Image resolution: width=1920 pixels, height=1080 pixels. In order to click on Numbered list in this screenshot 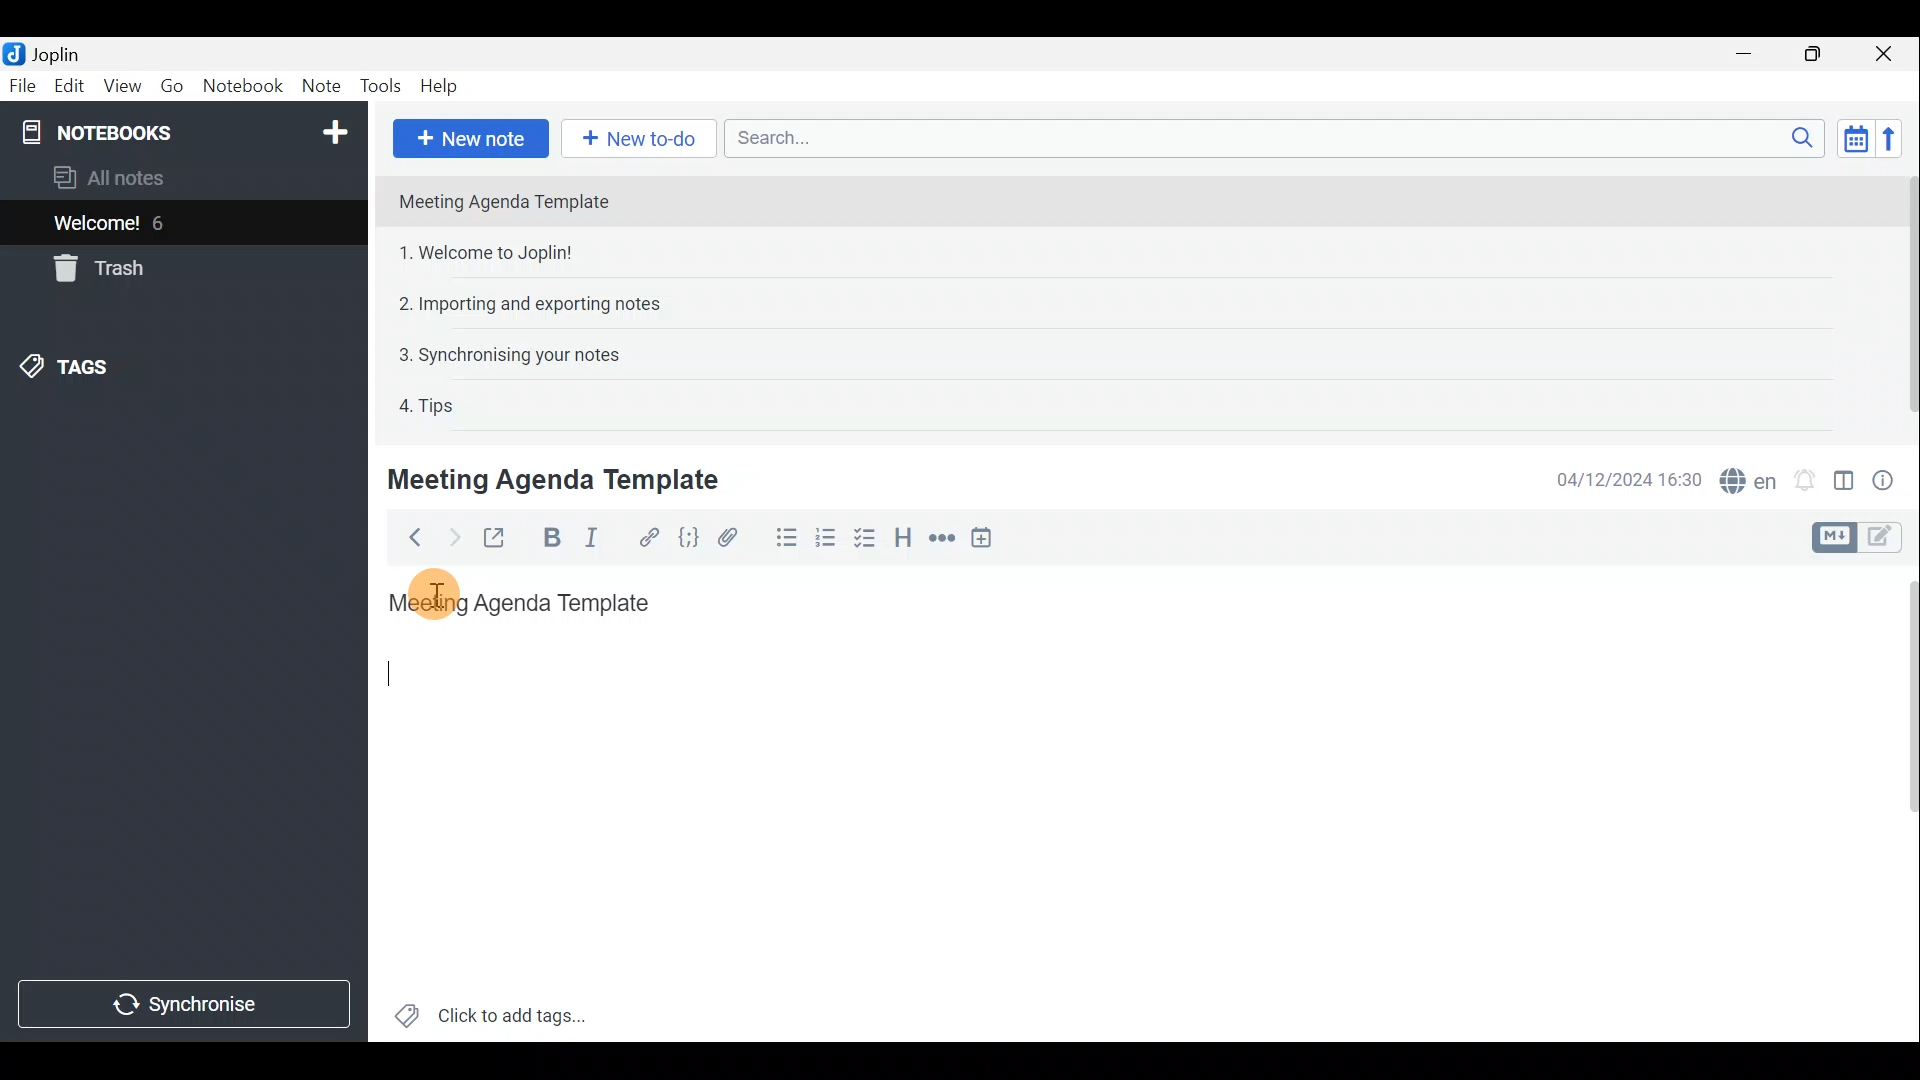, I will do `click(826, 541)`.